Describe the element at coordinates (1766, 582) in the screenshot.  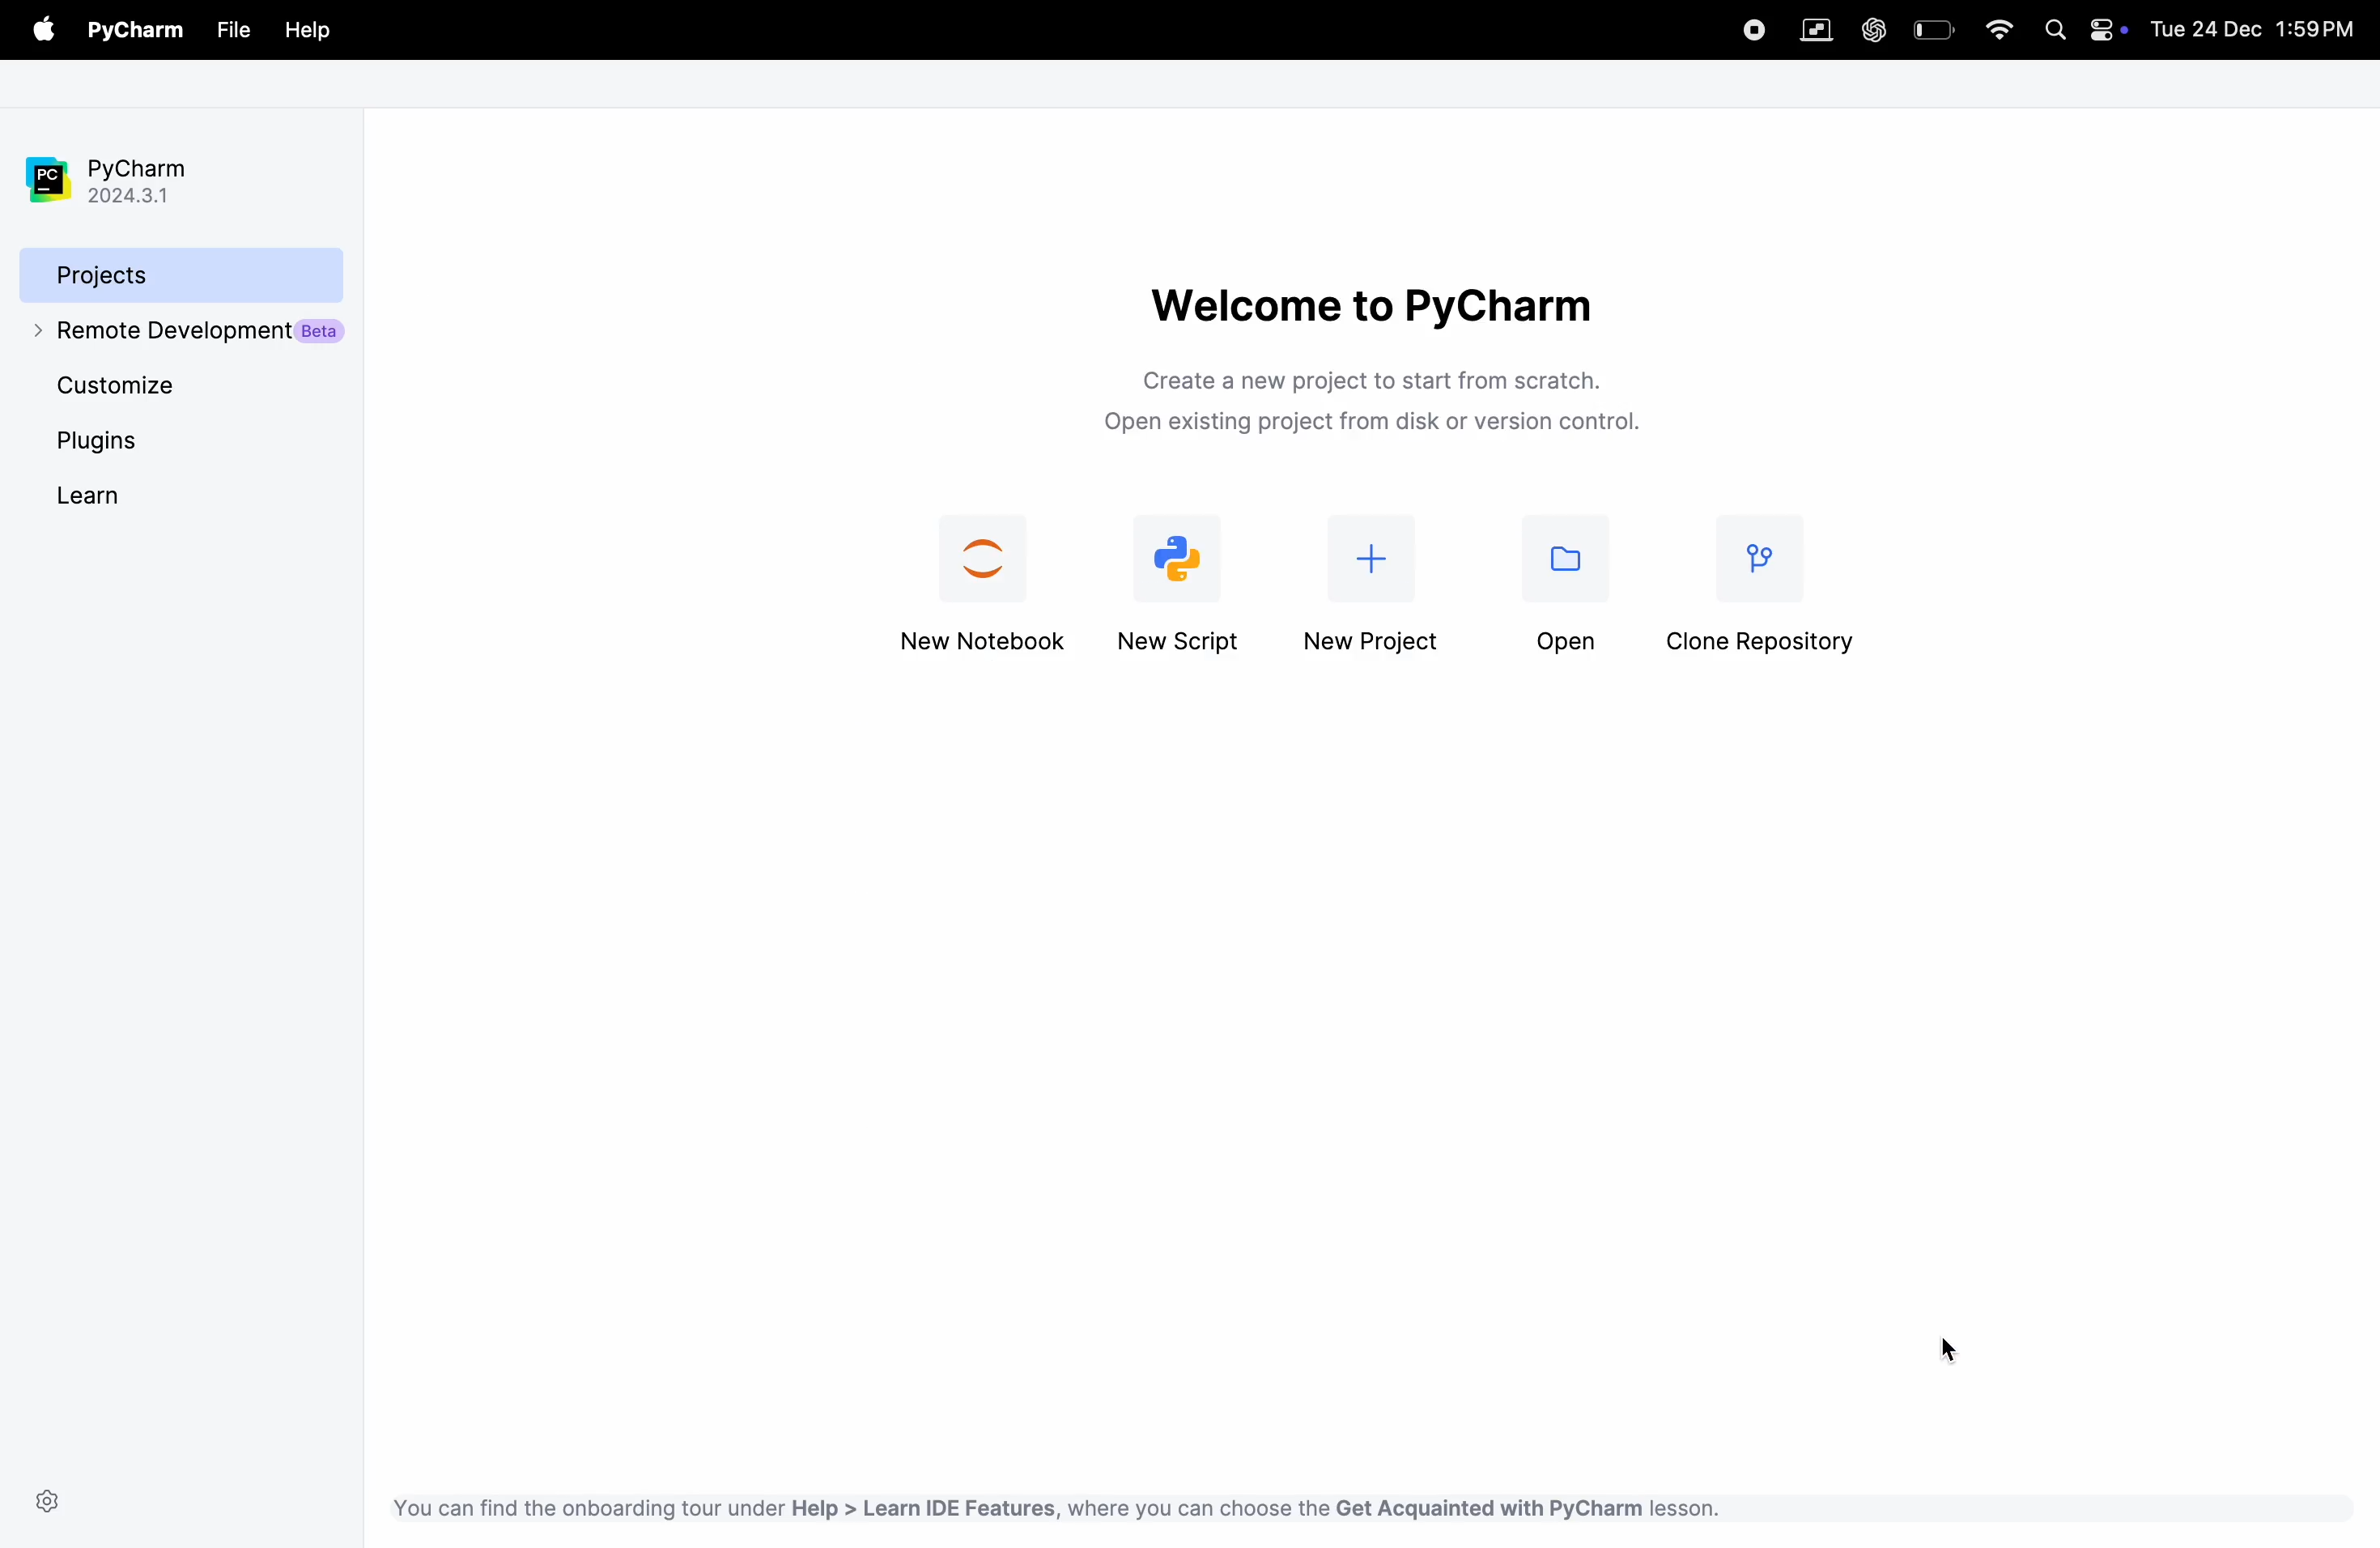
I see `clone repository` at that location.